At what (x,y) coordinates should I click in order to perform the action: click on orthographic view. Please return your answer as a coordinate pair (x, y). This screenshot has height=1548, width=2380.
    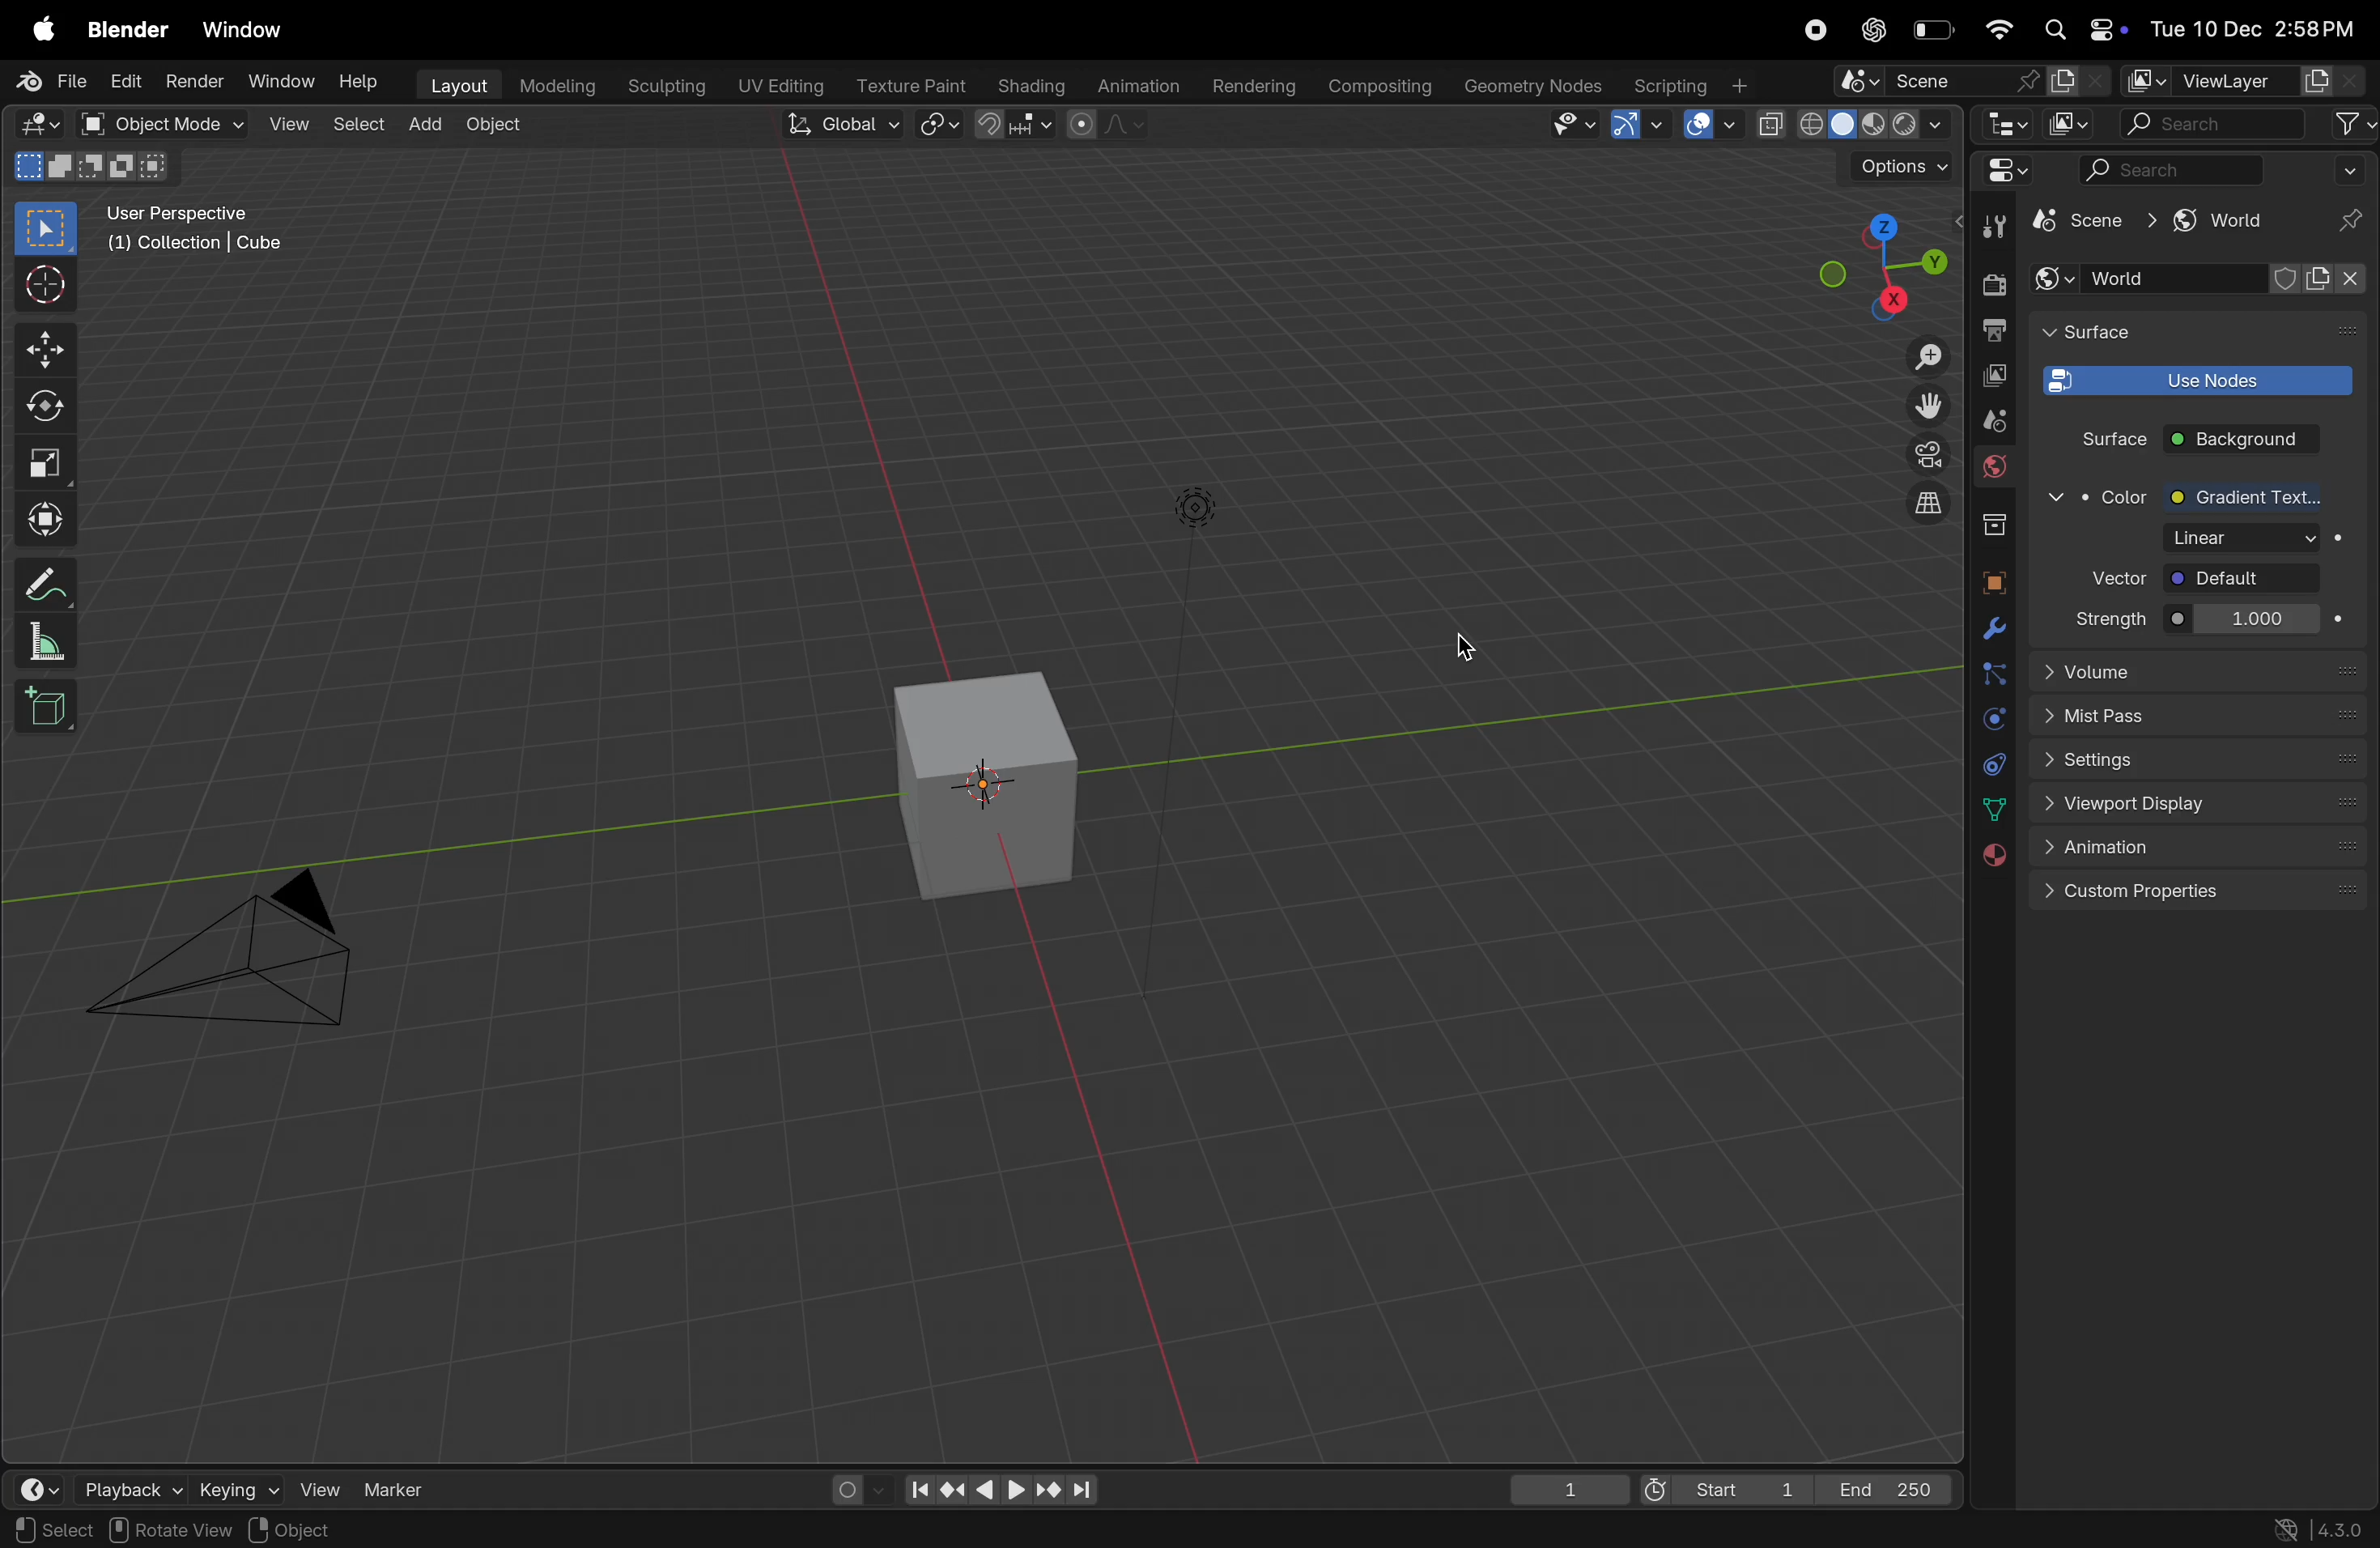
    Looking at the image, I should click on (1931, 496).